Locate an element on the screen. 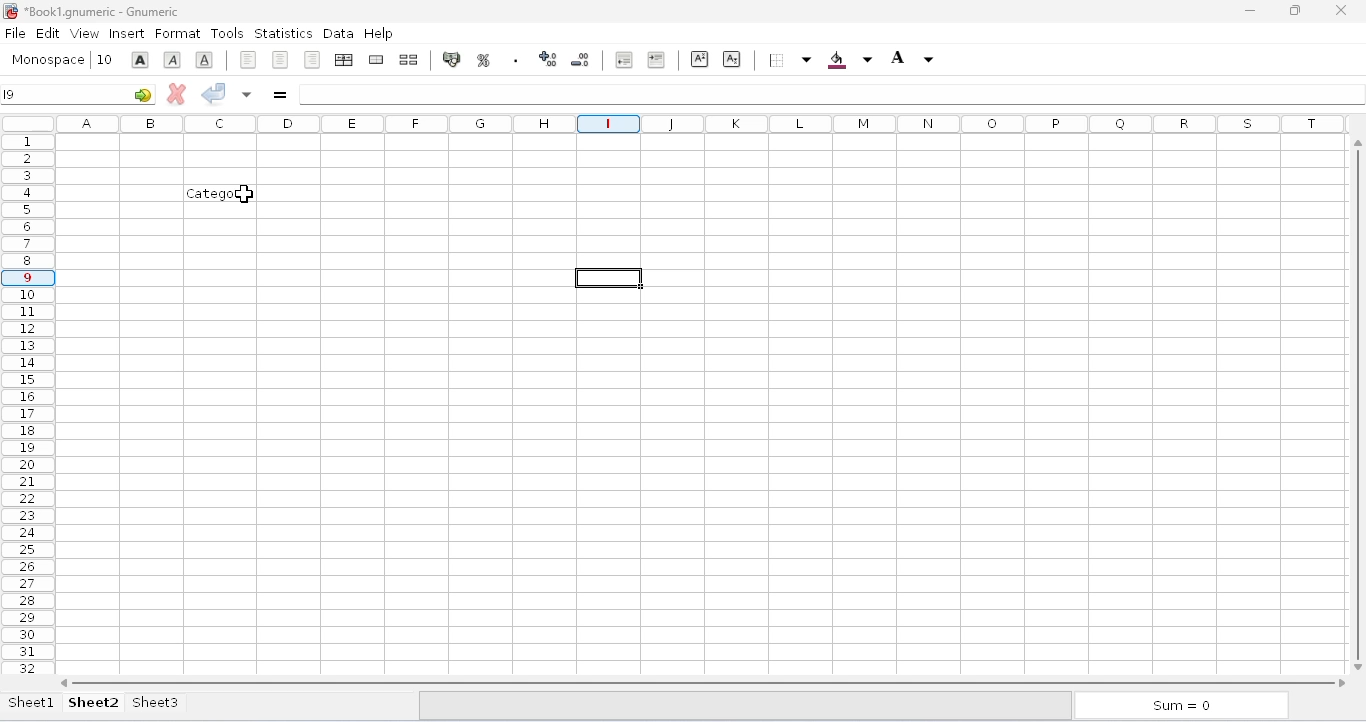 The image size is (1366, 722). center horizontally across the selection is located at coordinates (343, 60).